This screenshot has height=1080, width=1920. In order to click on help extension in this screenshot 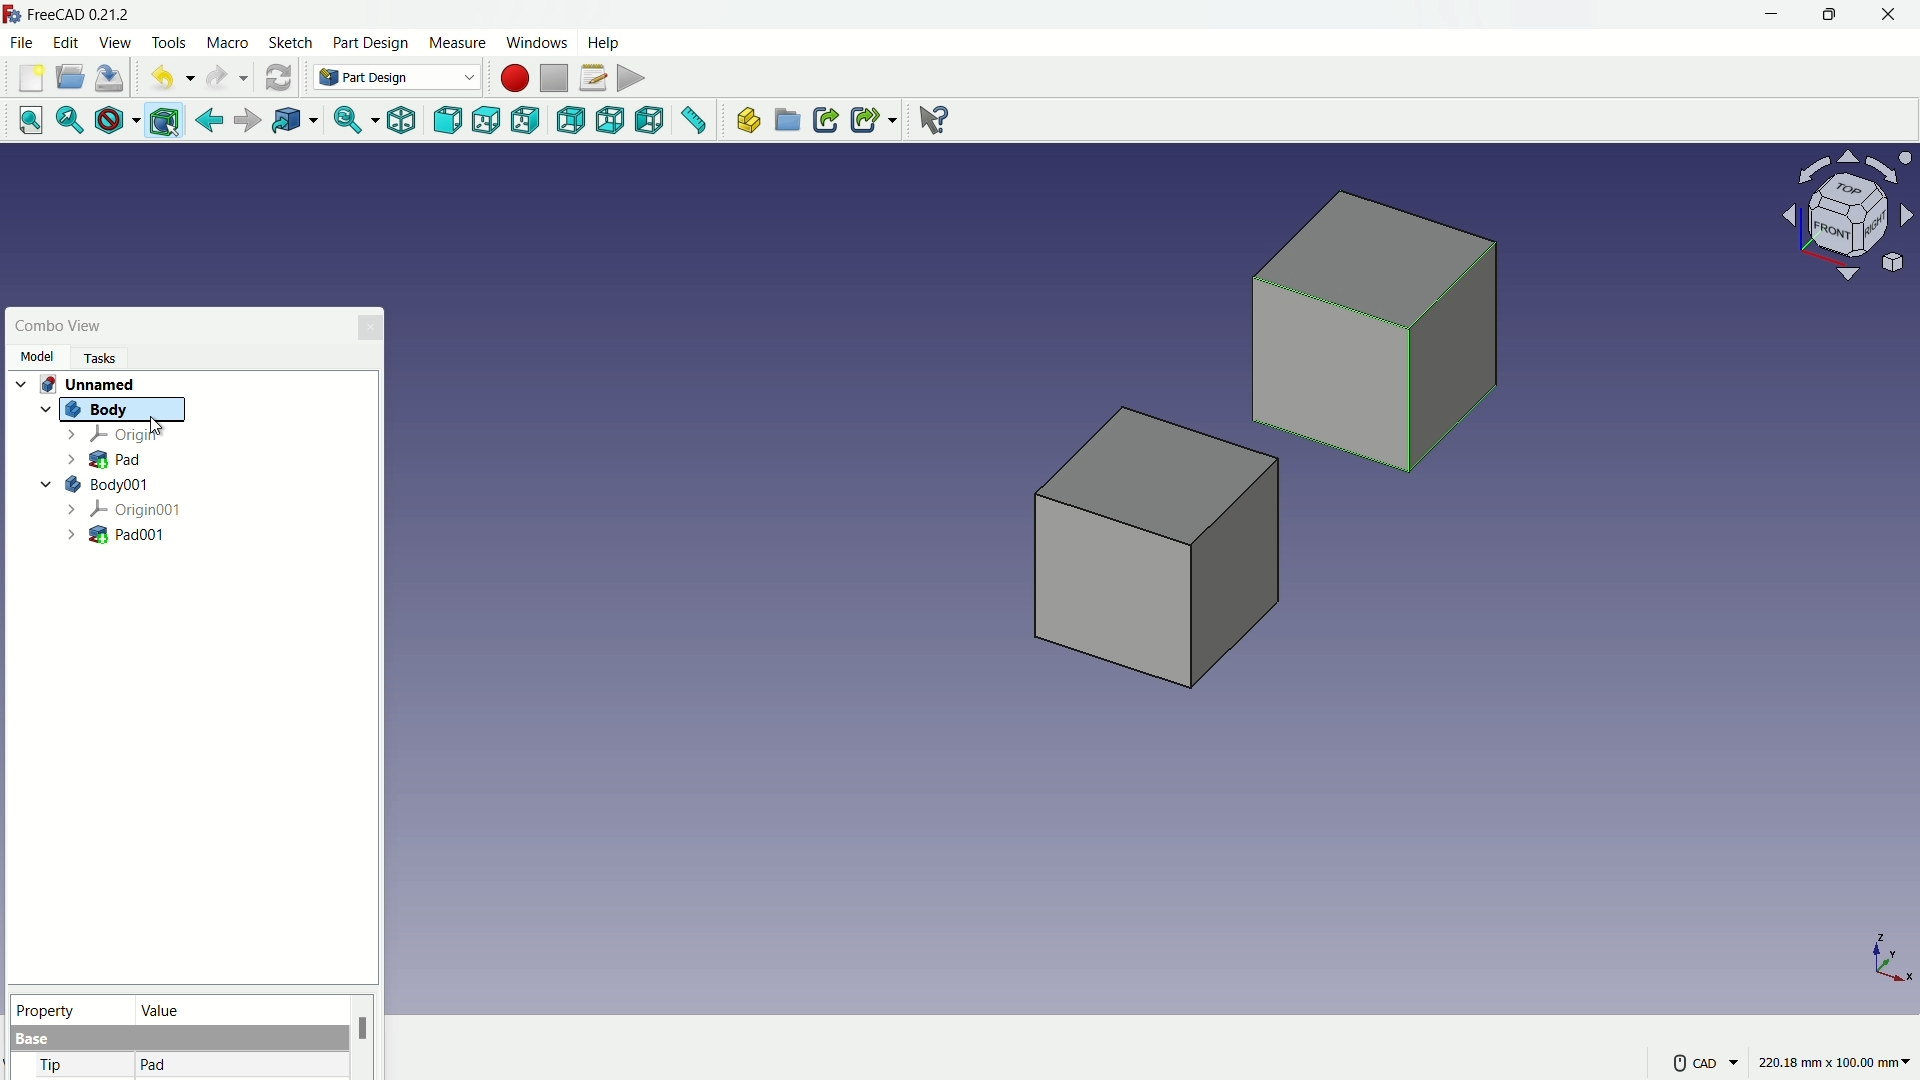, I will do `click(928, 118)`.